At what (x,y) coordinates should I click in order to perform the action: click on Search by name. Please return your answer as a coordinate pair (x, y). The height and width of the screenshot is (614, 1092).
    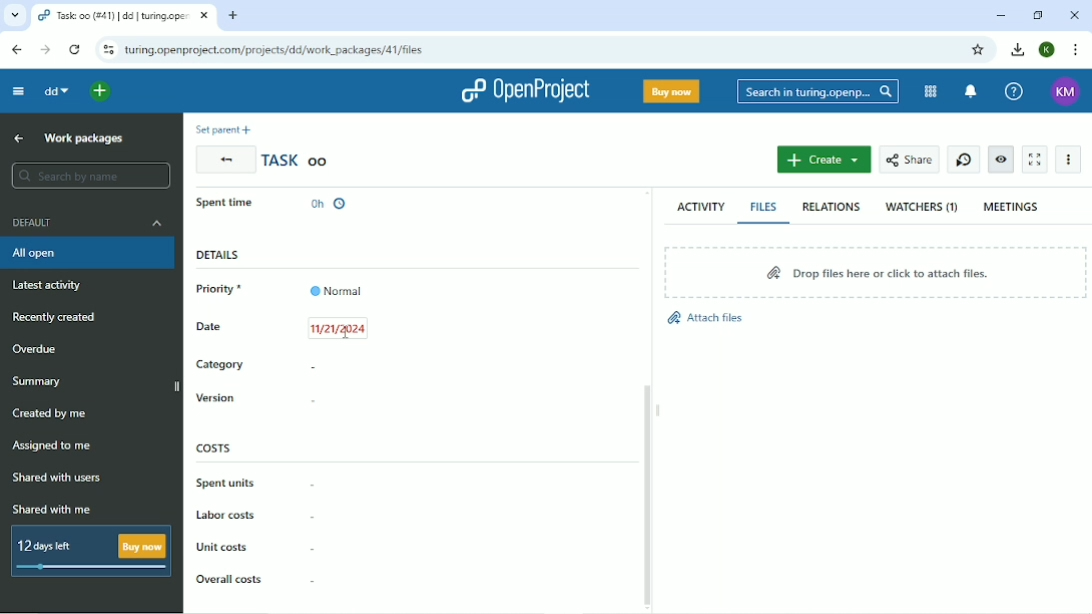
    Looking at the image, I should click on (91, 176).